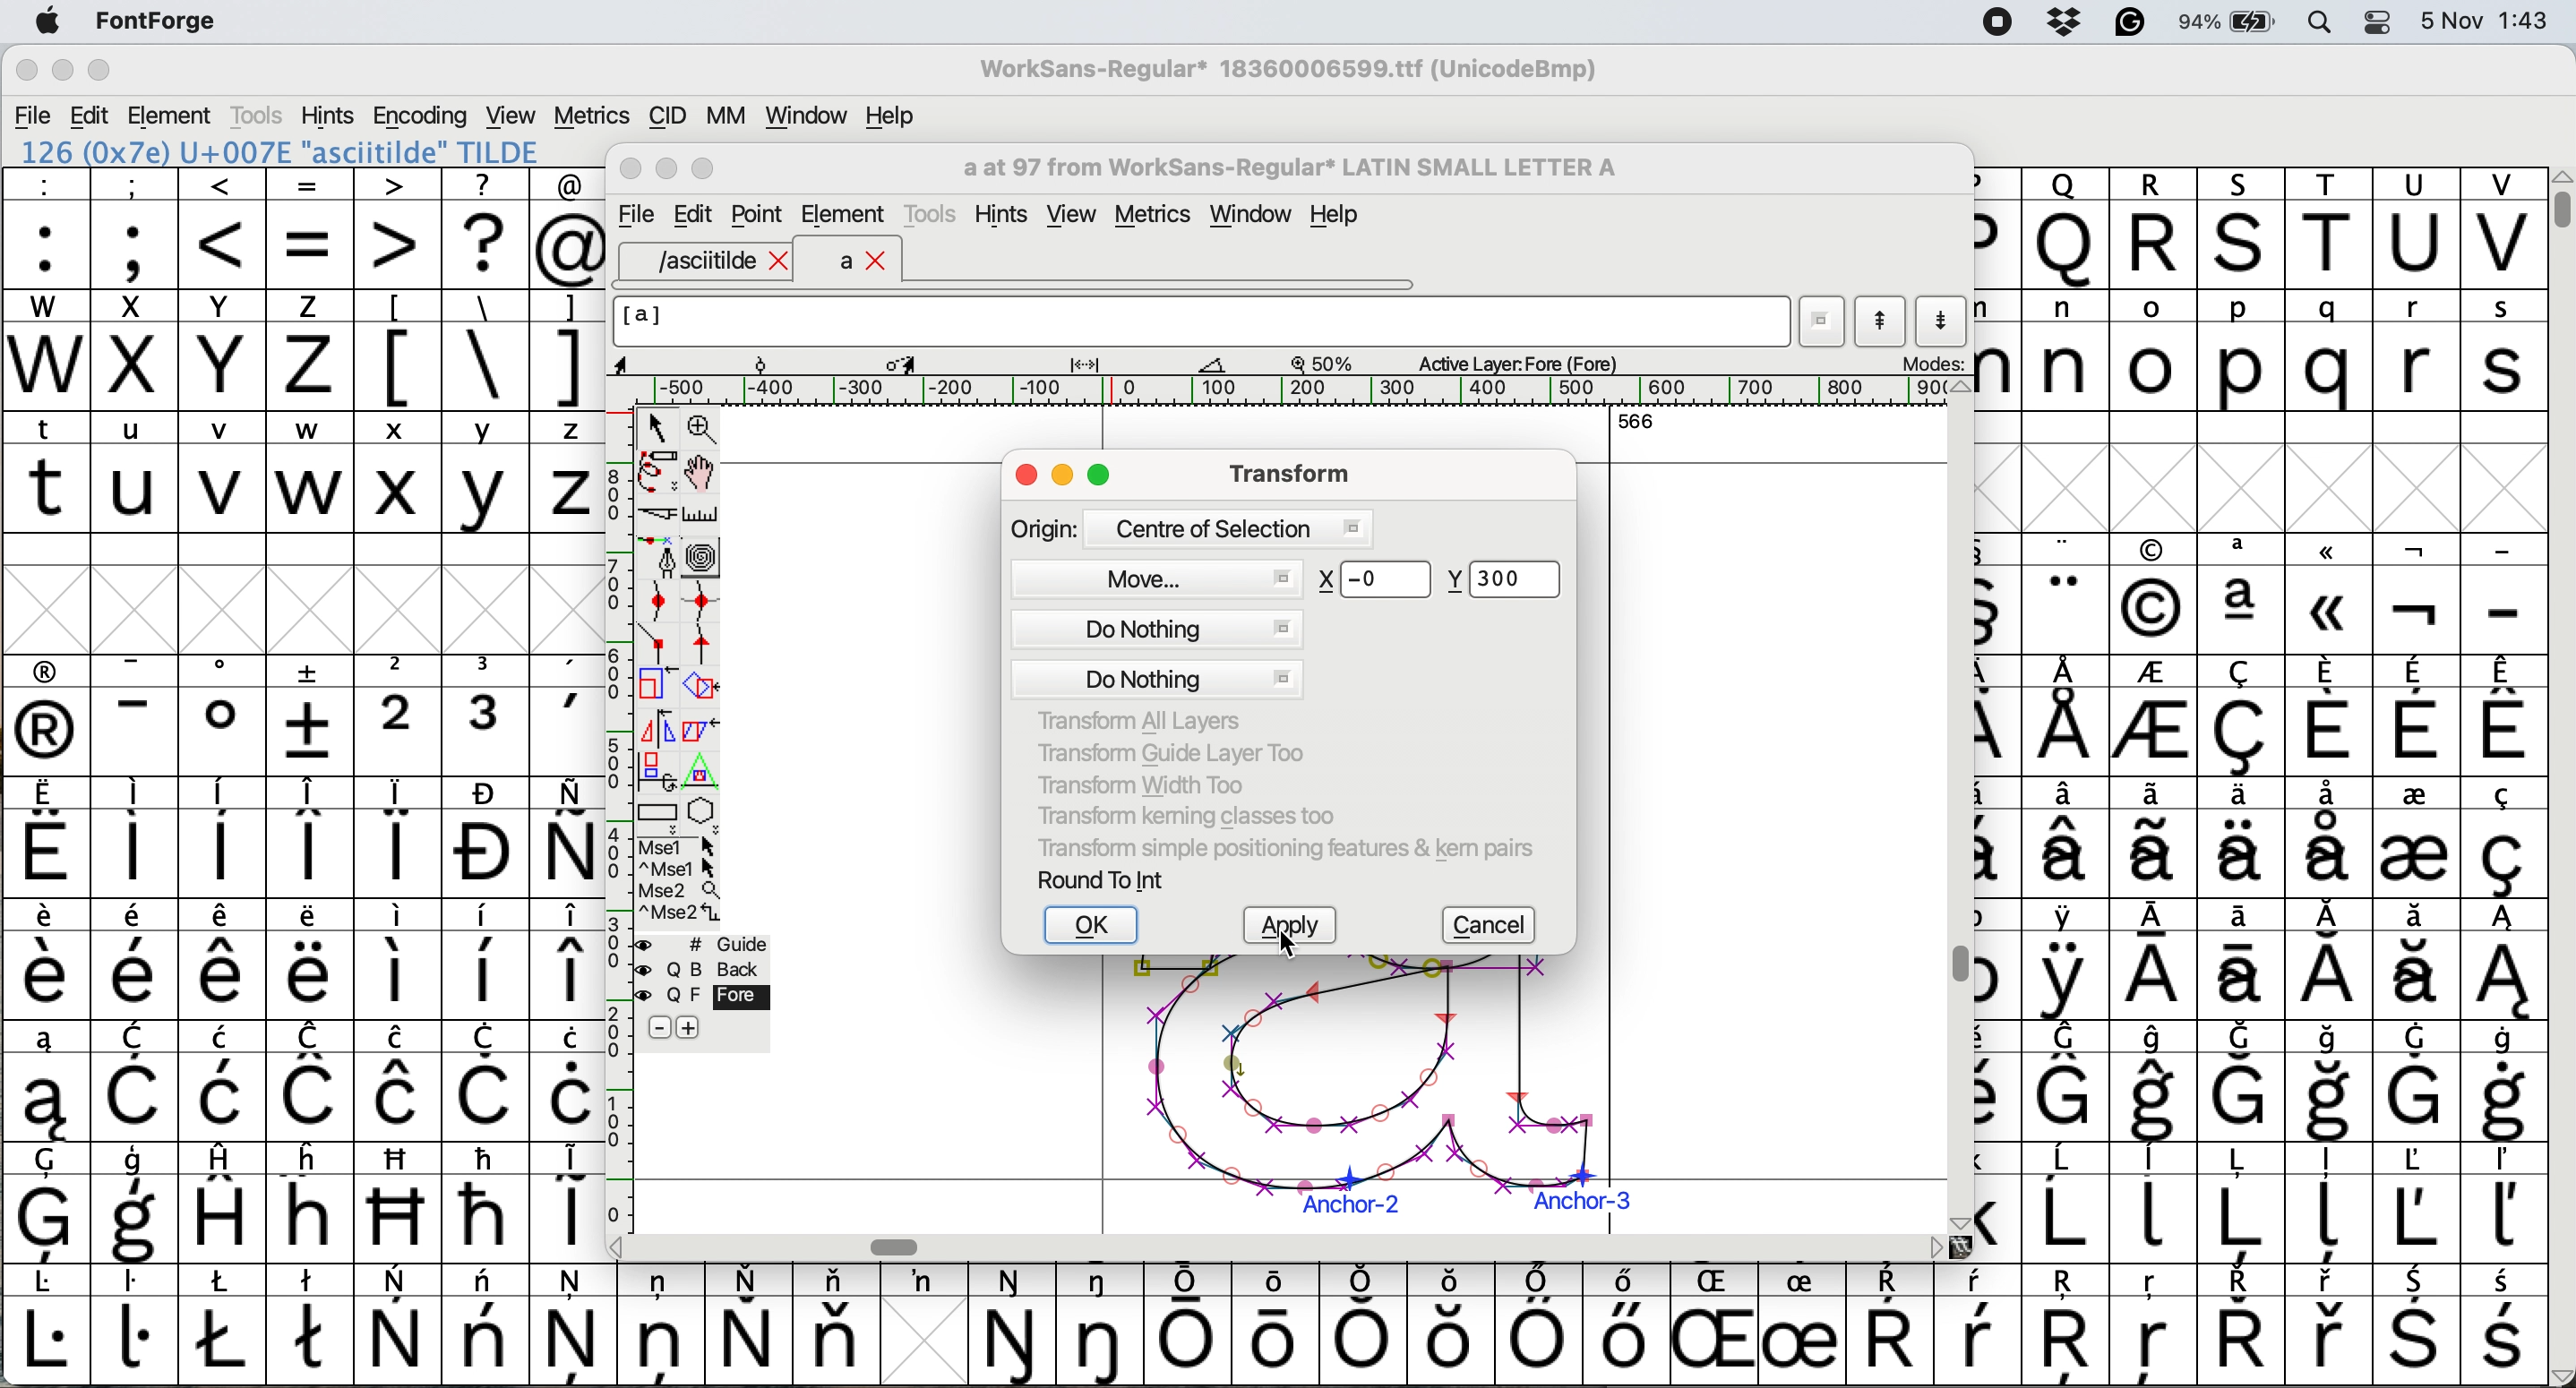 This screenshot has width=2576, height=1388. What do you see at coordinates (223, 228) in the screenshot?
I see `<` at bounding box center [223, 228].